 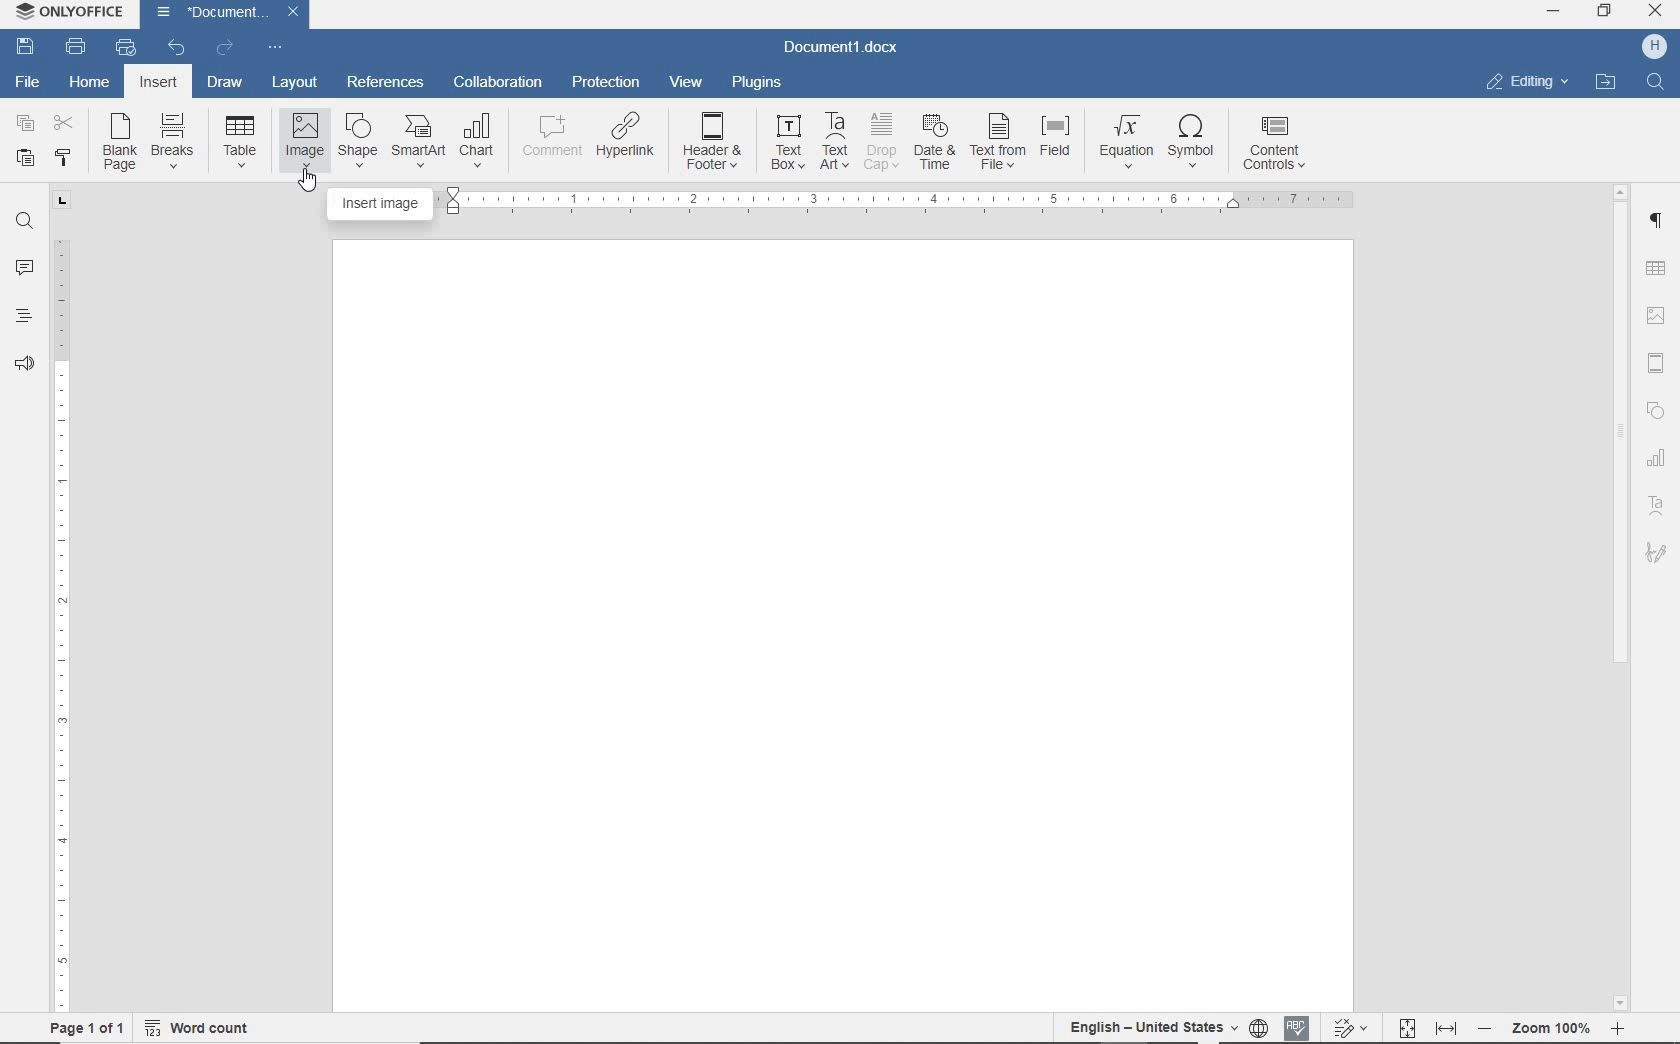 I want to click on image, so click(x=304, y=135).